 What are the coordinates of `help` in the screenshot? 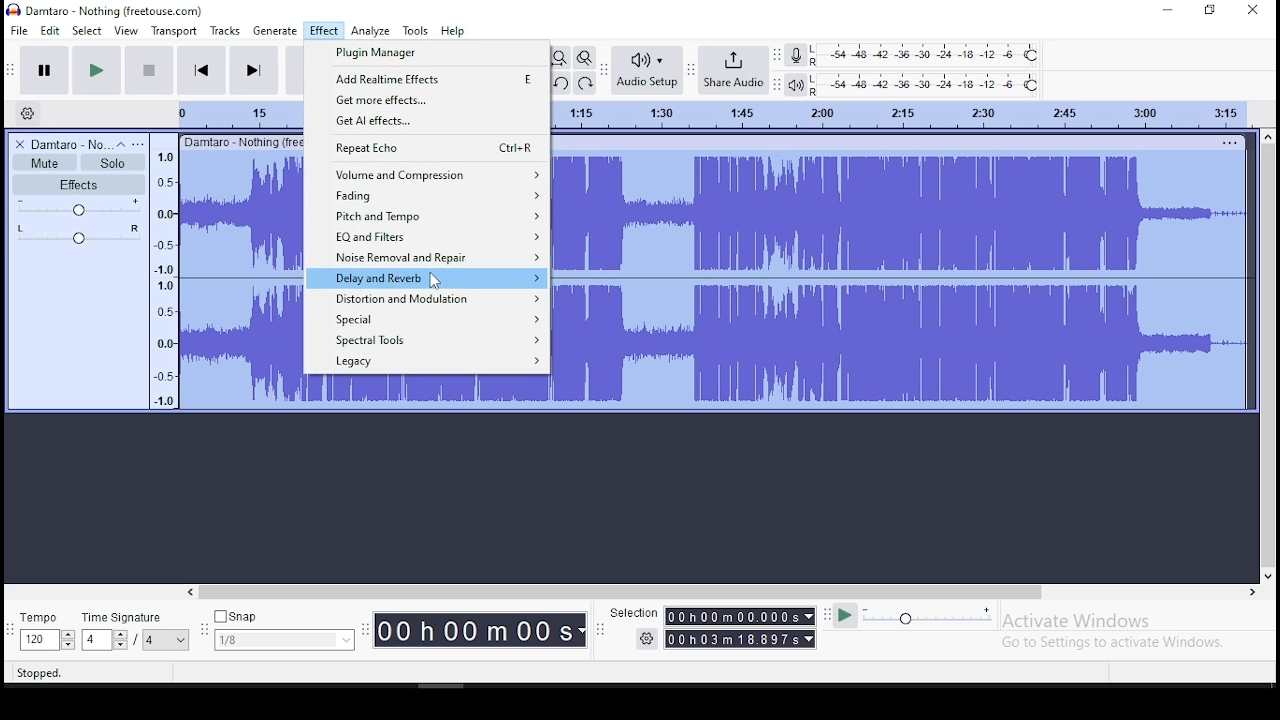 It's located at (454, 30).